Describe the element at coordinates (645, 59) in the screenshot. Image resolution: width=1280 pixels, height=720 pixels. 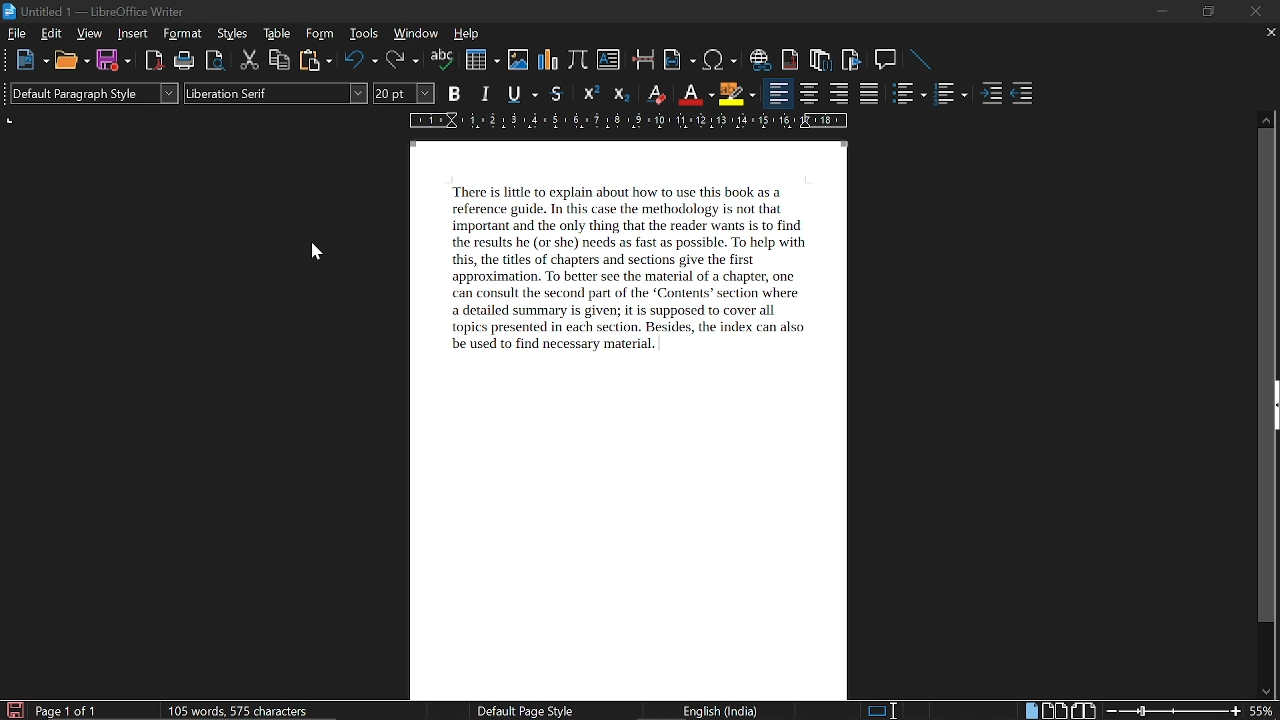
I see `insert page break` at that location.